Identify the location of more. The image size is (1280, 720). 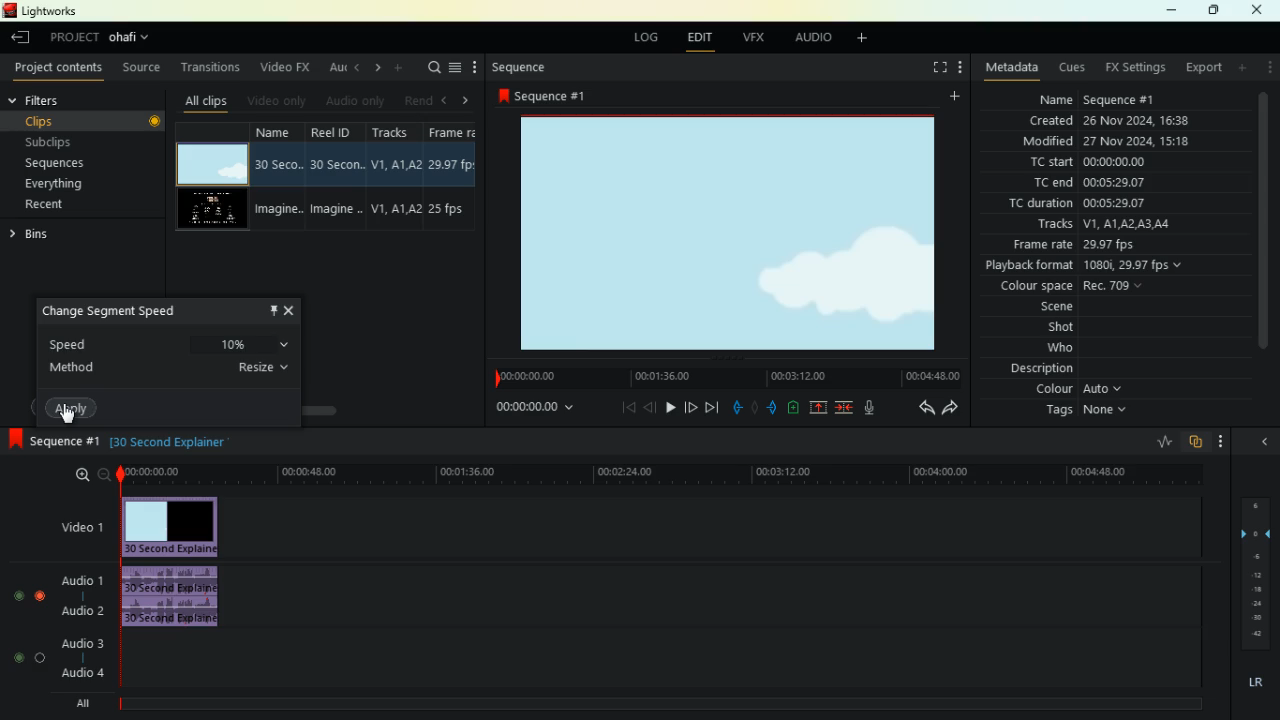
(958, 69).